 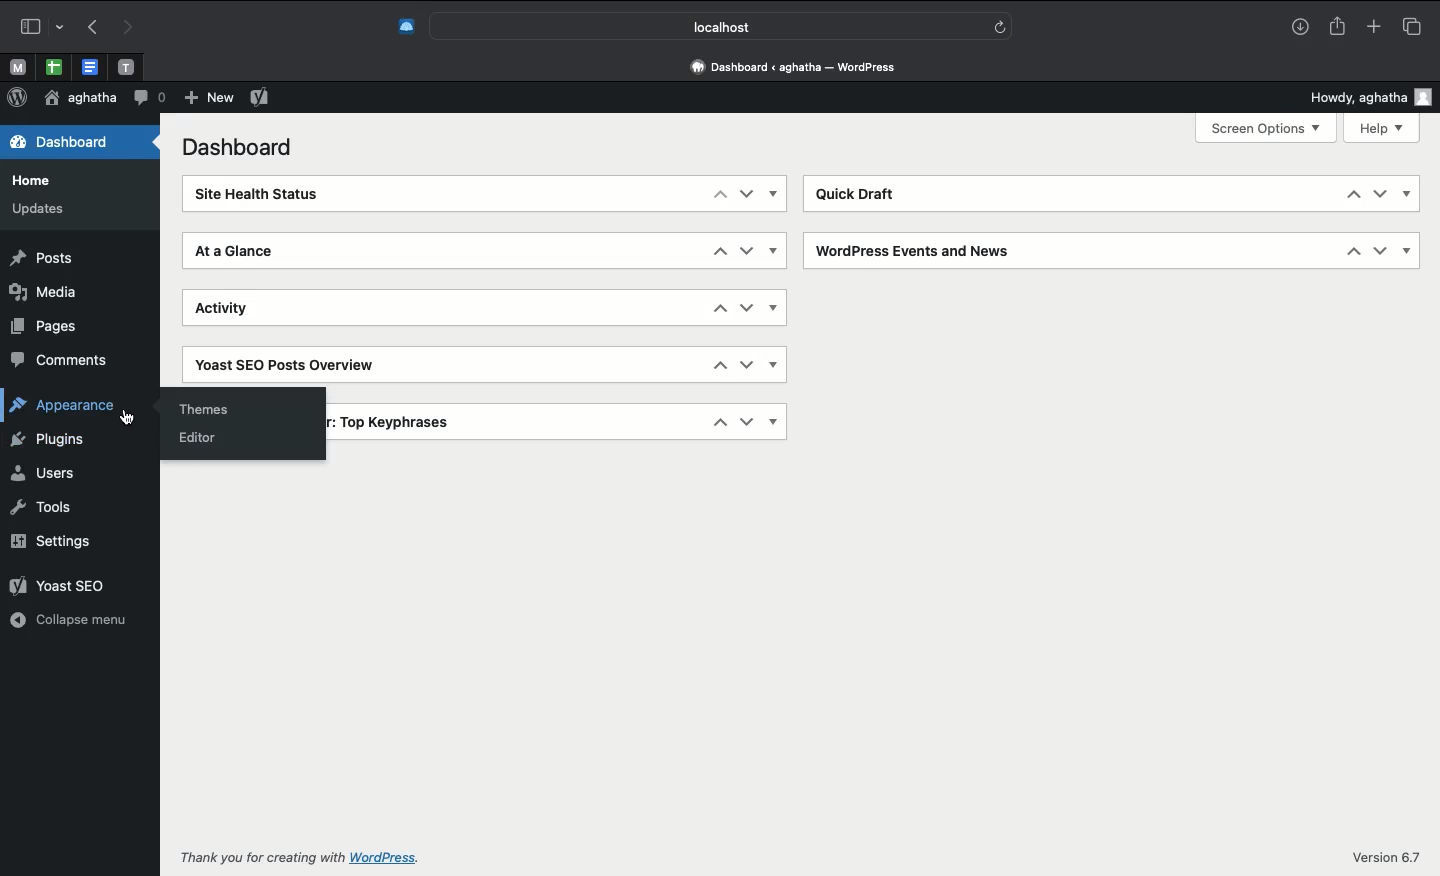 I want to click on At a glance, so click(x=248, y=254).